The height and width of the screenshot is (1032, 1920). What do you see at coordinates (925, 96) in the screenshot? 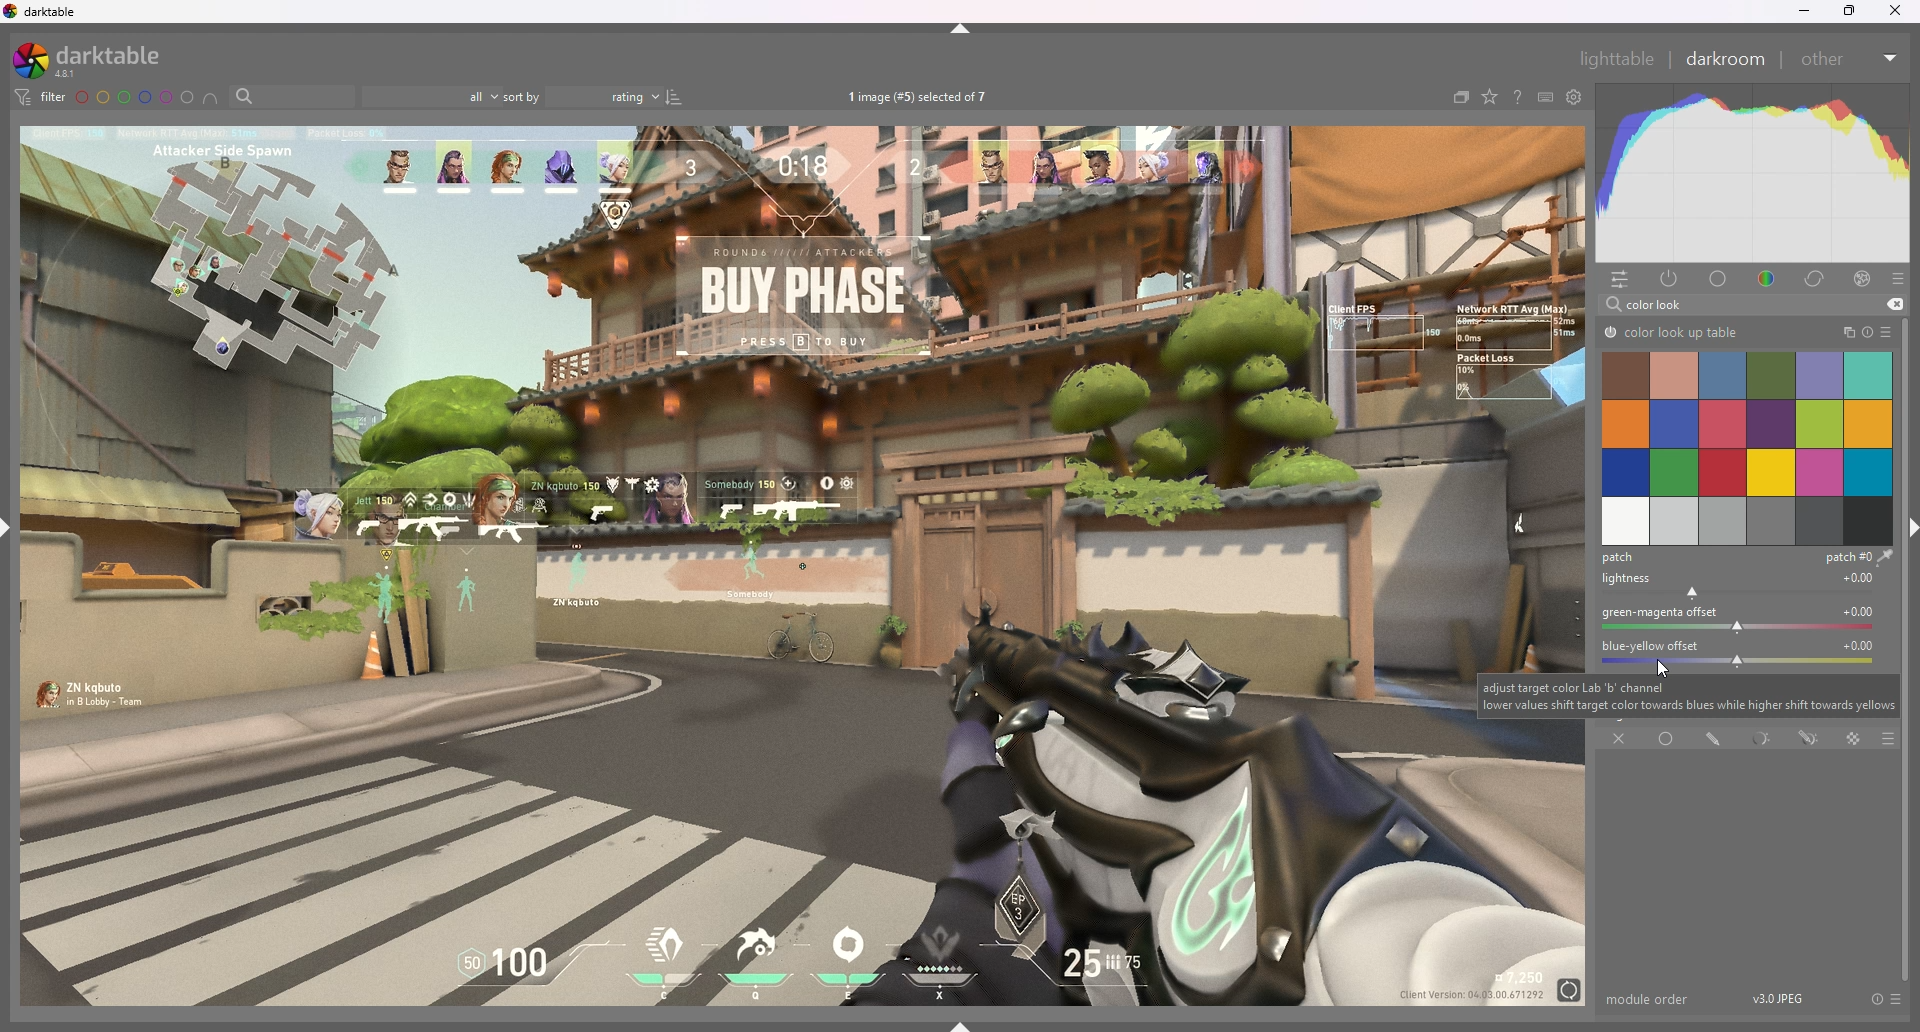
I see `image selected` at bounding box center [925, 96].